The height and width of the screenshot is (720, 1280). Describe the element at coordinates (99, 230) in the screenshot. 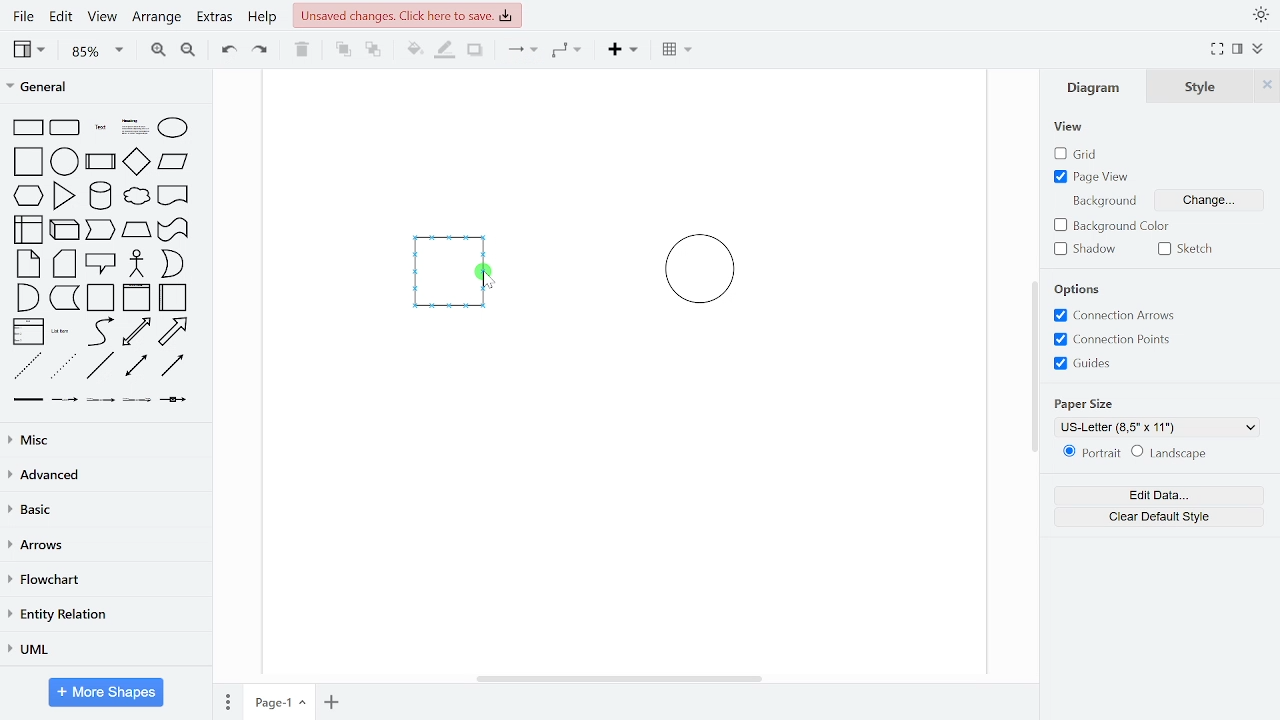

I see `step` at that location.